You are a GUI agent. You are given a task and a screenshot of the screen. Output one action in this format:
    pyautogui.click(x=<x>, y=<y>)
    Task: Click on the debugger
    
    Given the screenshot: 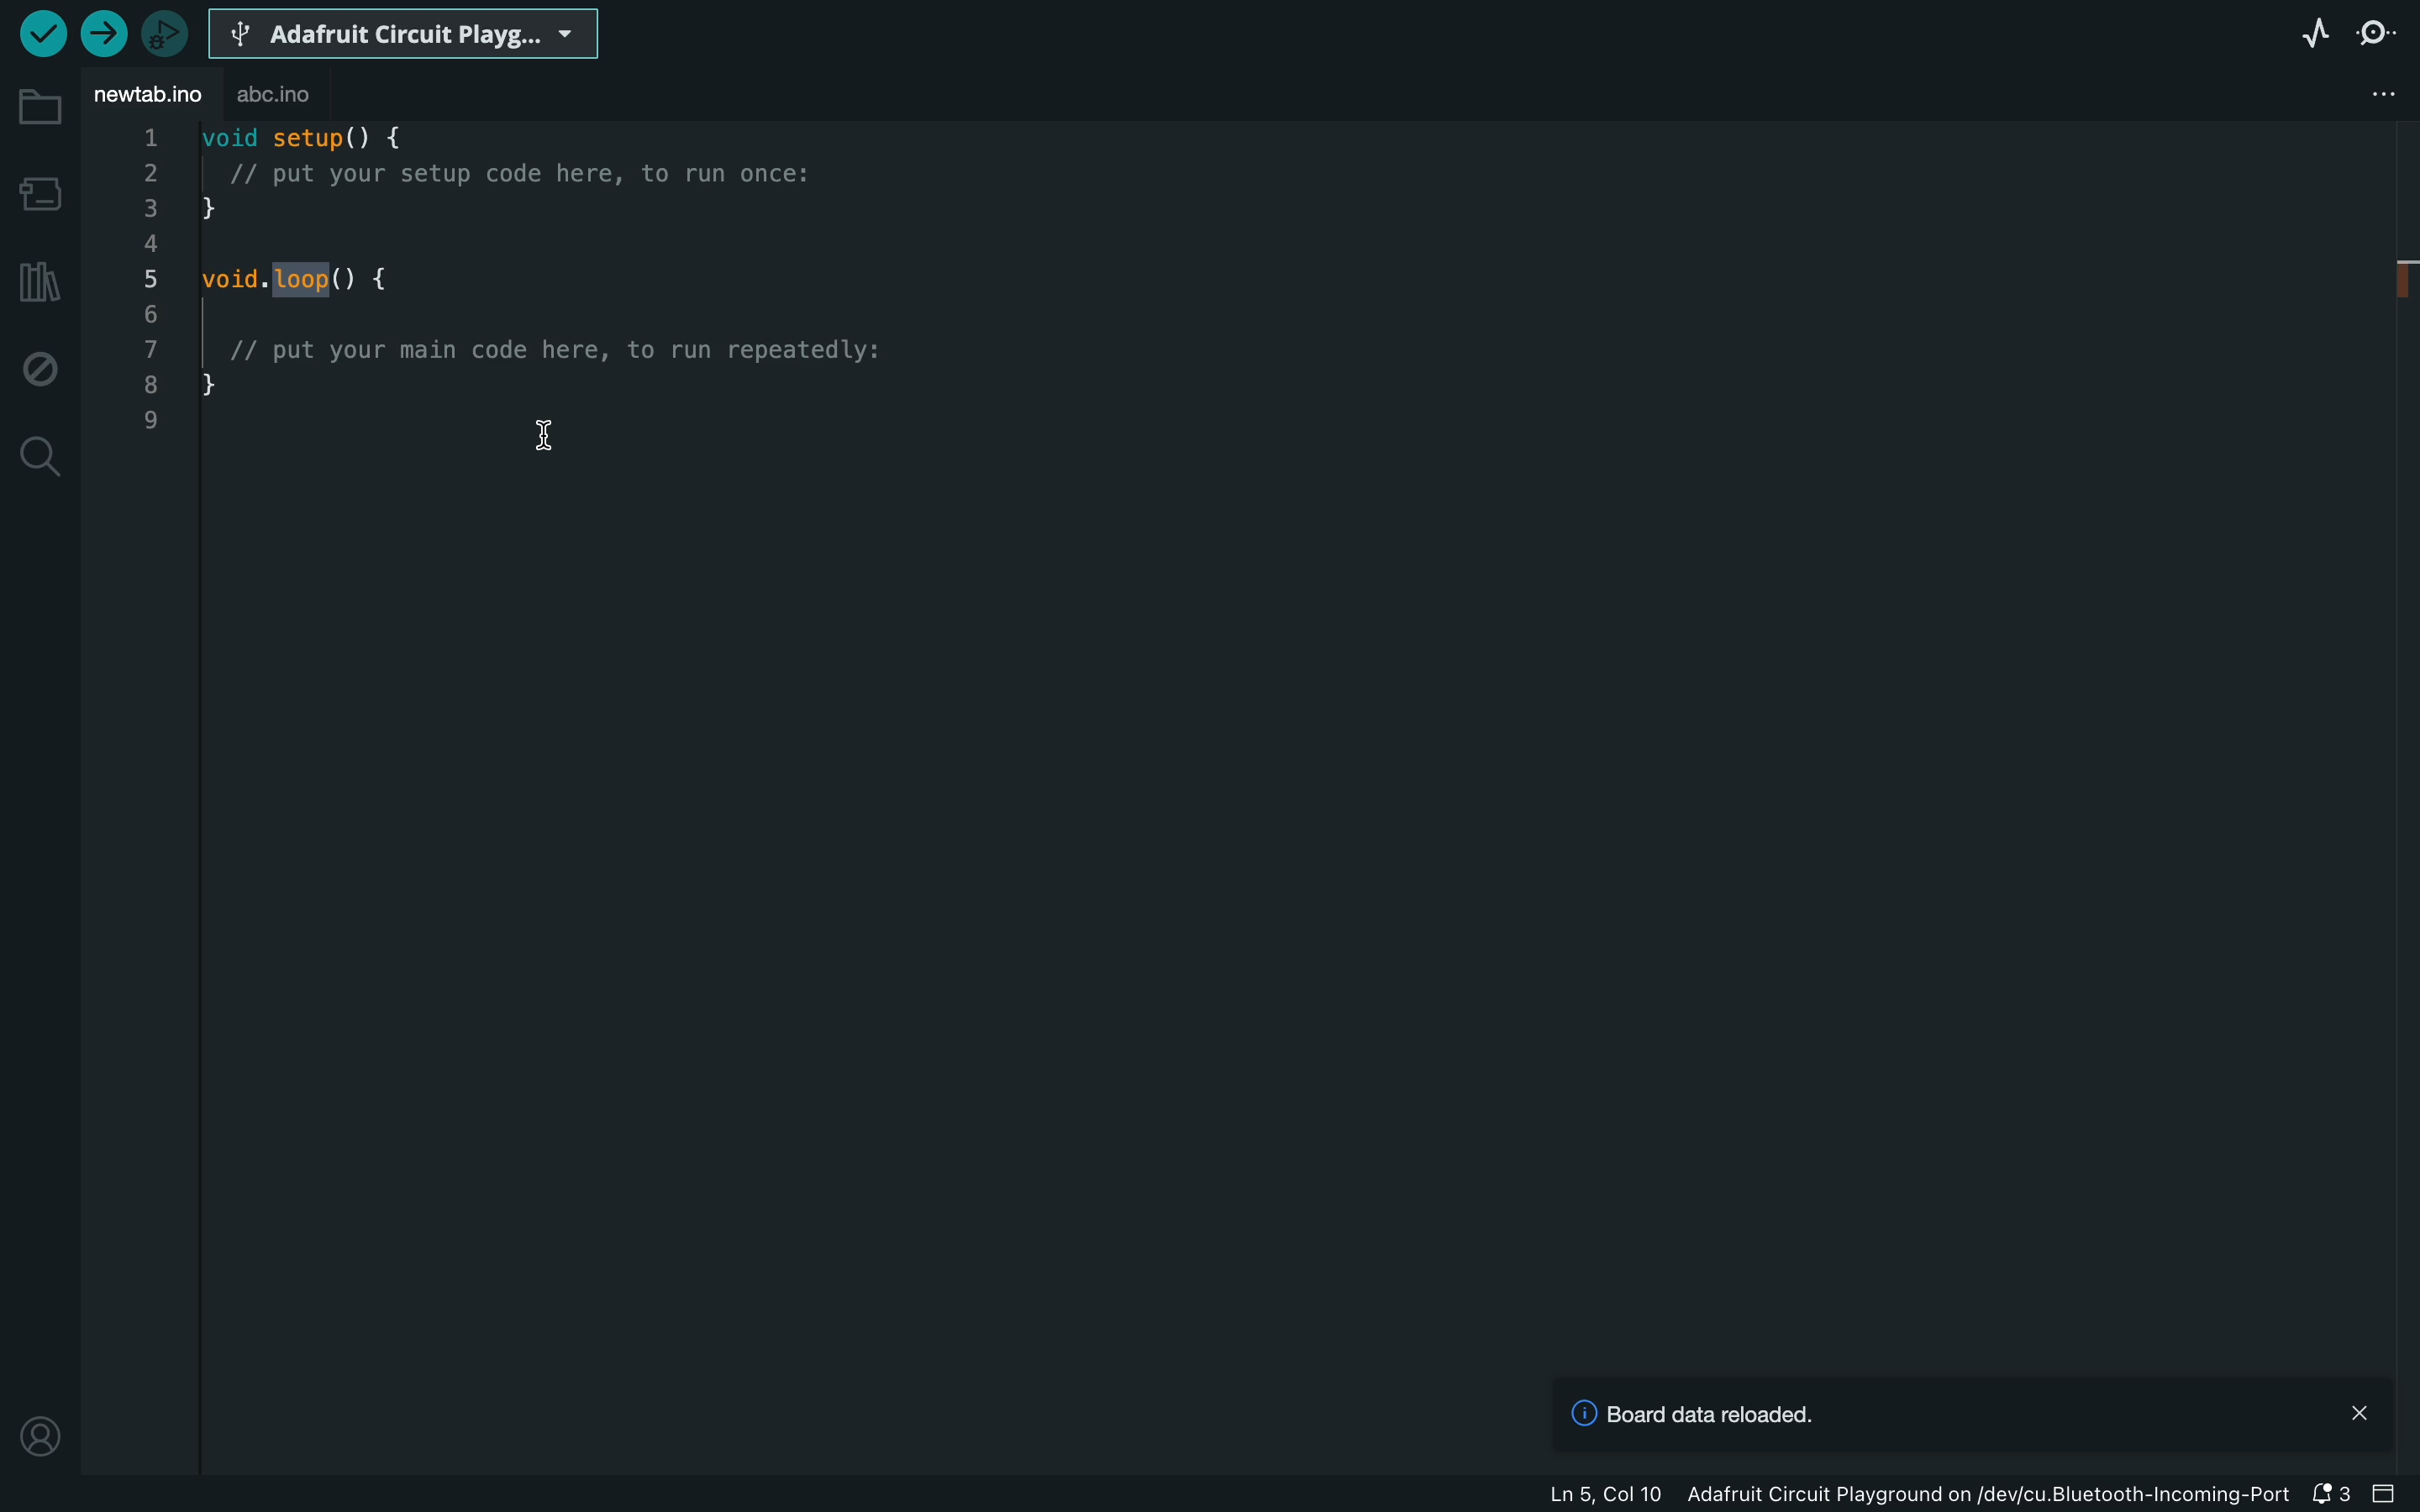 What is the action you would take?
    pyautogui.click(x=162, y=32)
    